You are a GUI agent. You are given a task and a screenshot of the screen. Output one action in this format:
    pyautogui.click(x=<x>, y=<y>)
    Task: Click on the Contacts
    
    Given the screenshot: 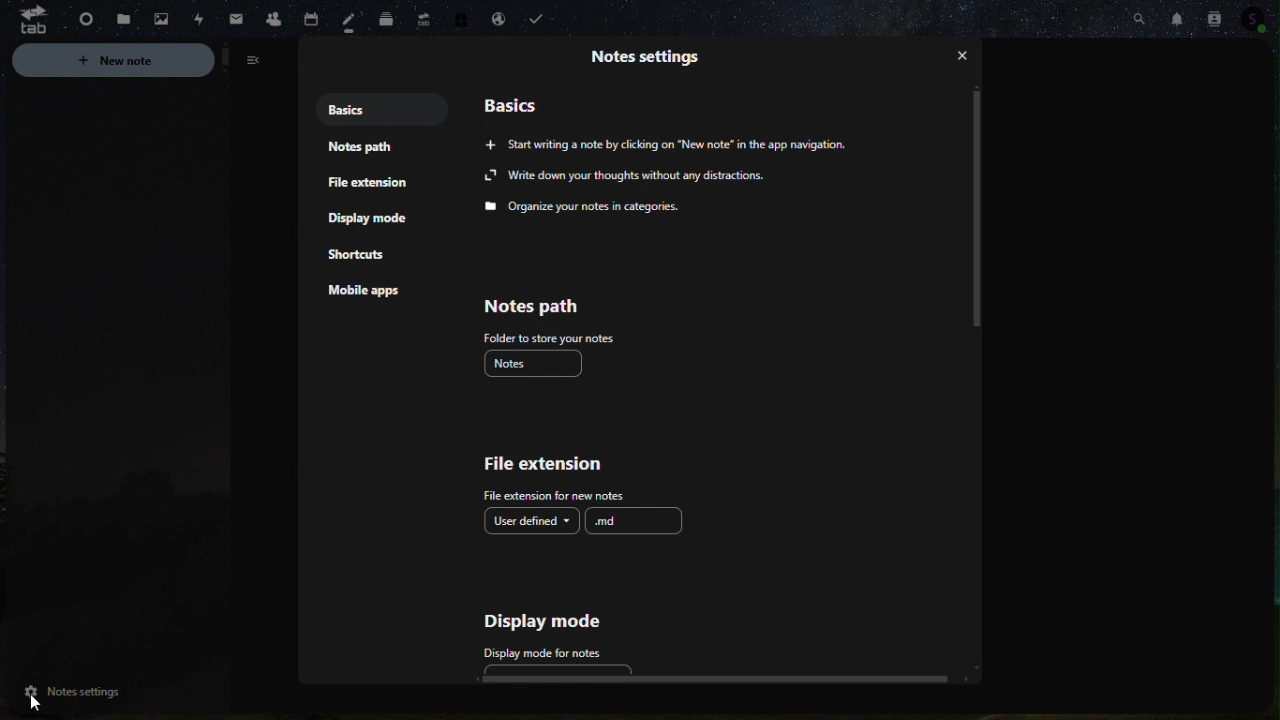 What is the action you would take?
    pyautogui.click(x=1219, y=15)
    